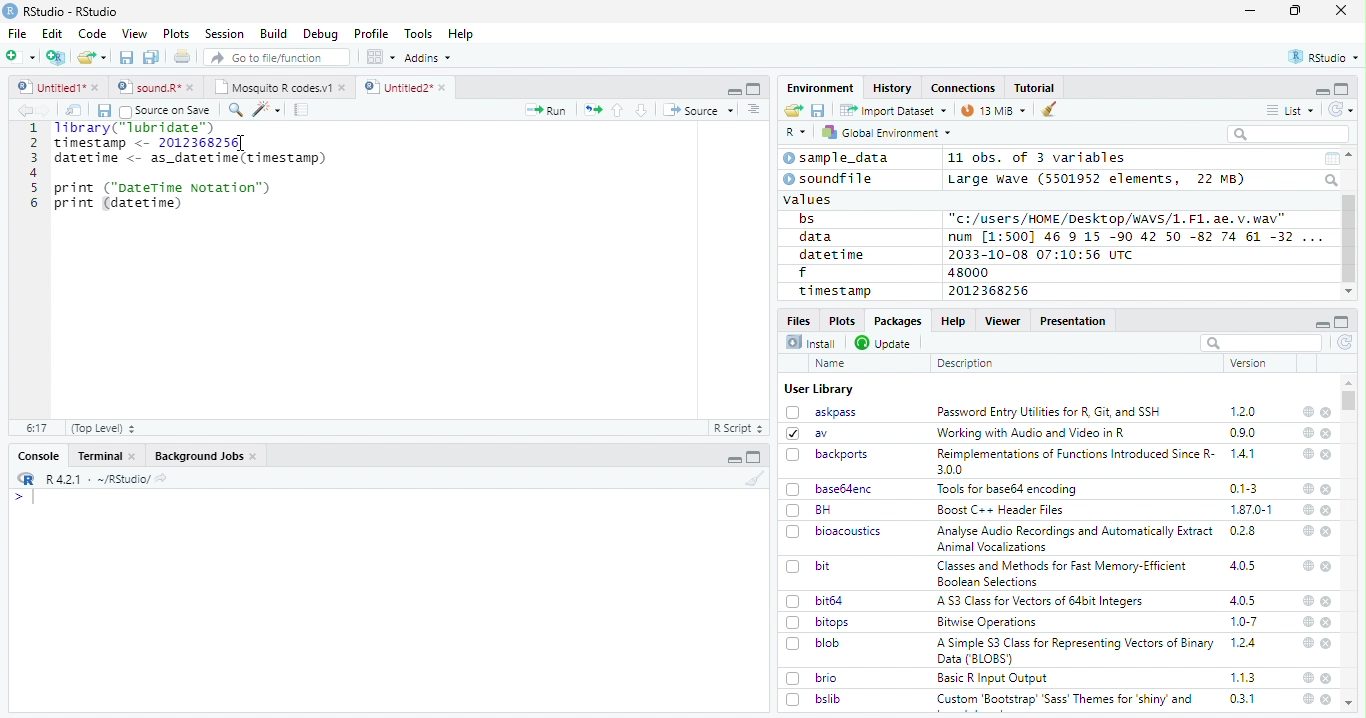 The image size is (1366, 718). I want to click on minimize, so click(733, 89).